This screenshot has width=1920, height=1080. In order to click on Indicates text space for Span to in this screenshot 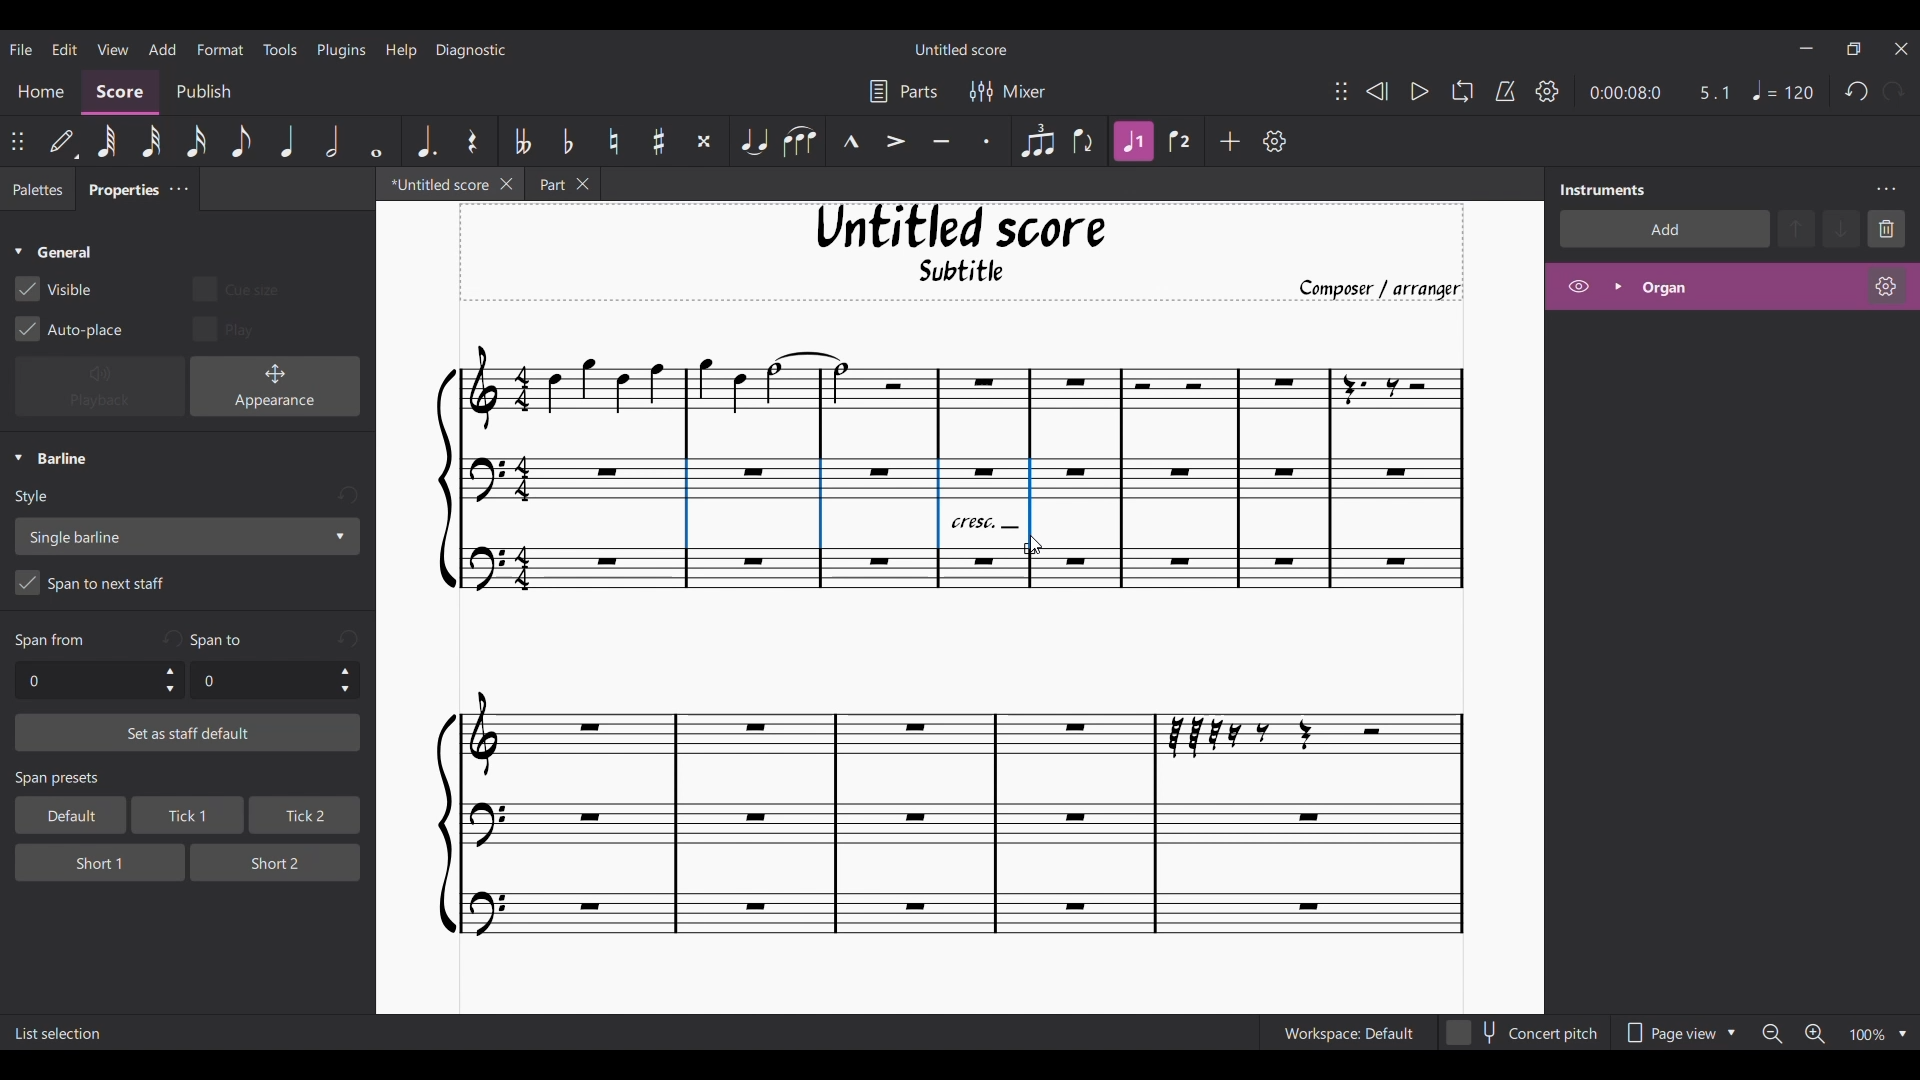, I will do `click(221, 640)`.